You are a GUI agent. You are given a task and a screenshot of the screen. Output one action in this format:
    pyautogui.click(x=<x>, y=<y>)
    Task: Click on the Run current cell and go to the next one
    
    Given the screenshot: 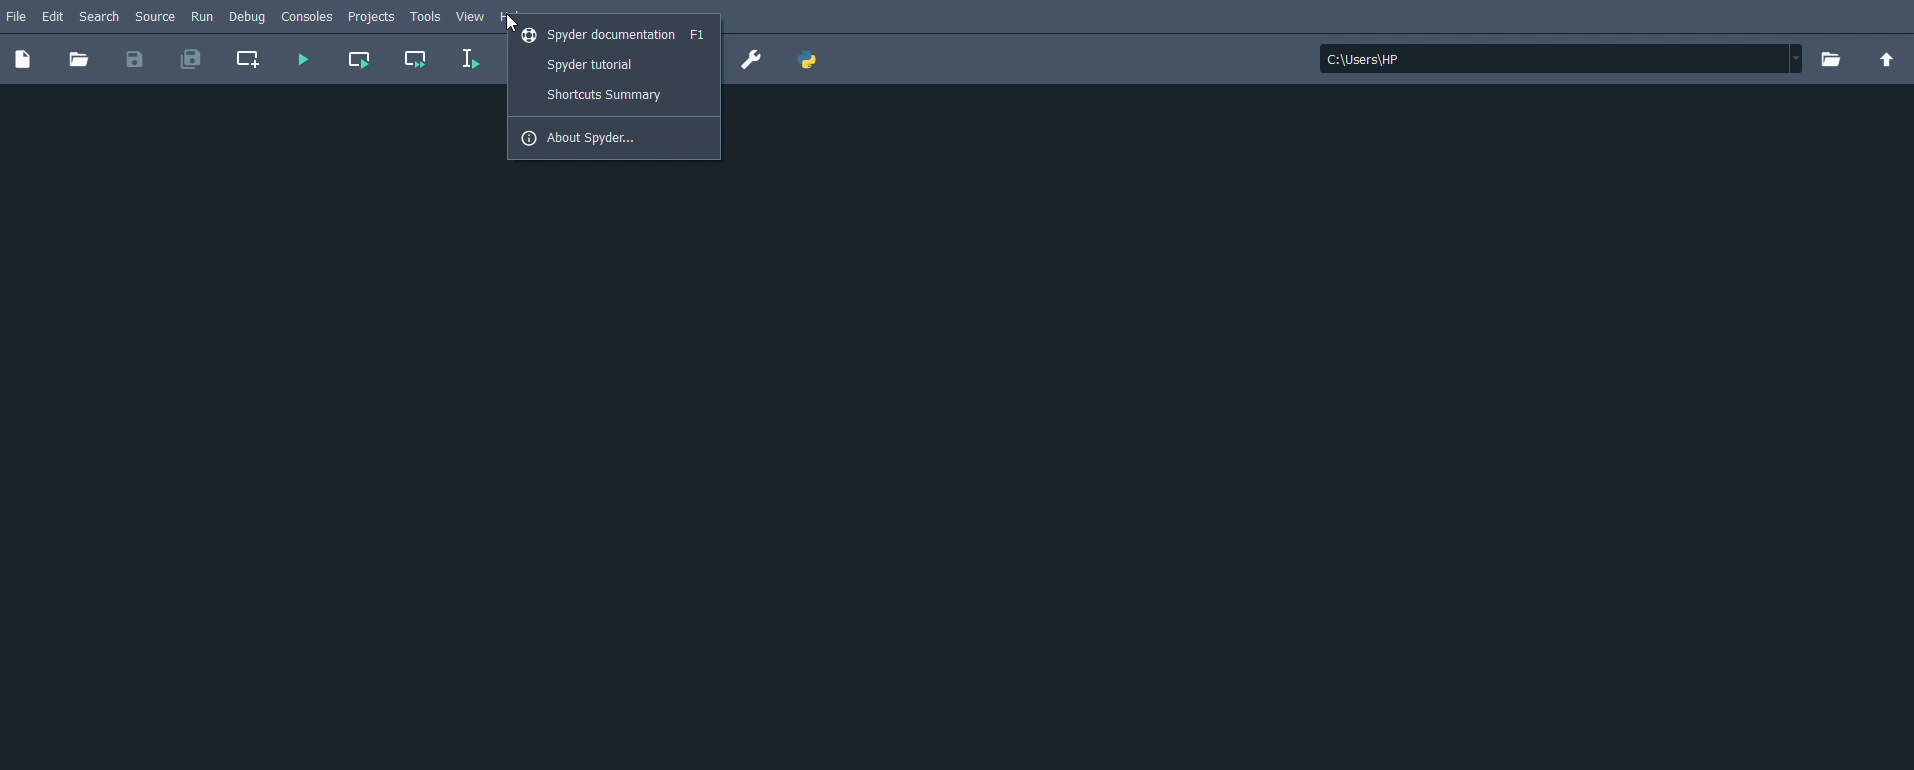 What is the action you would take?
    pyautogui.click(x=417, y=58)
    